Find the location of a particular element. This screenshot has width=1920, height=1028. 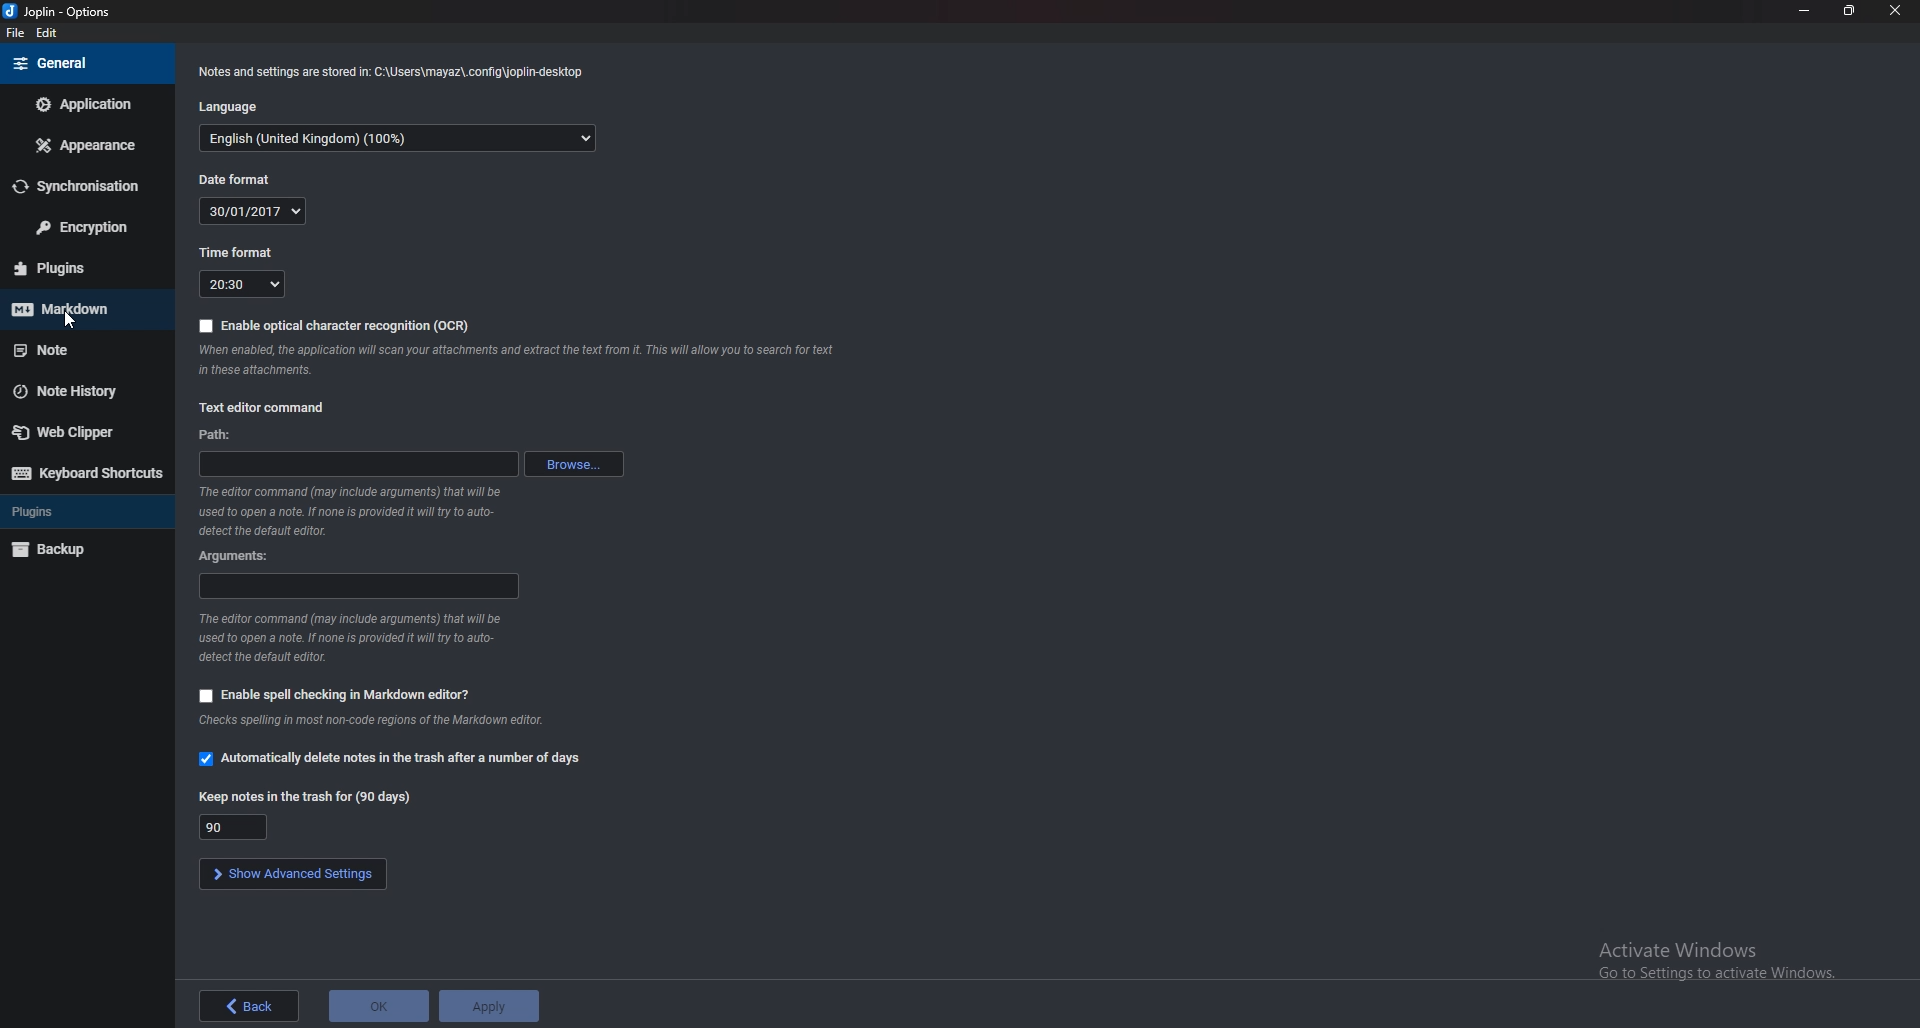

Backup is located at coordinates (84, 549).